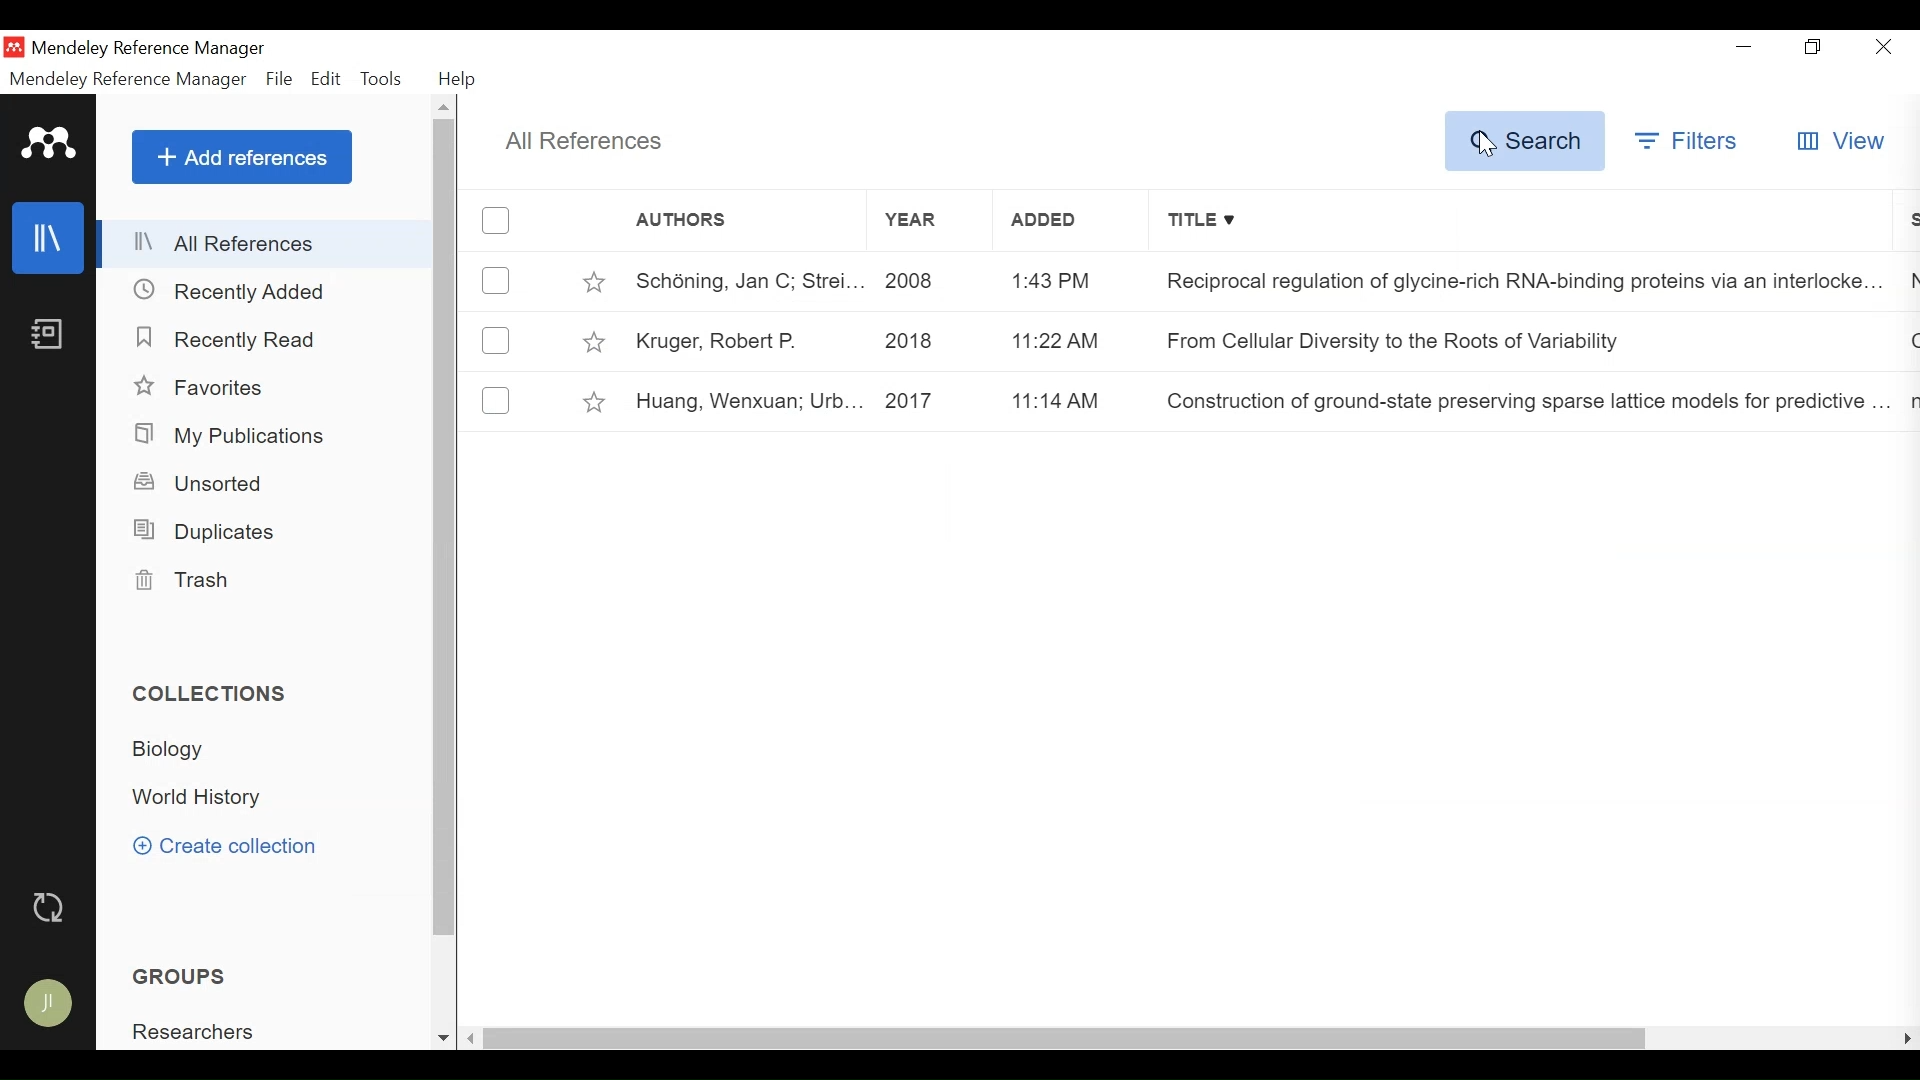 This screenshot has width=1920, height=1080. Describe the element at coordinates (49, 333) in the screenshot. I see `Notebook` at that location.